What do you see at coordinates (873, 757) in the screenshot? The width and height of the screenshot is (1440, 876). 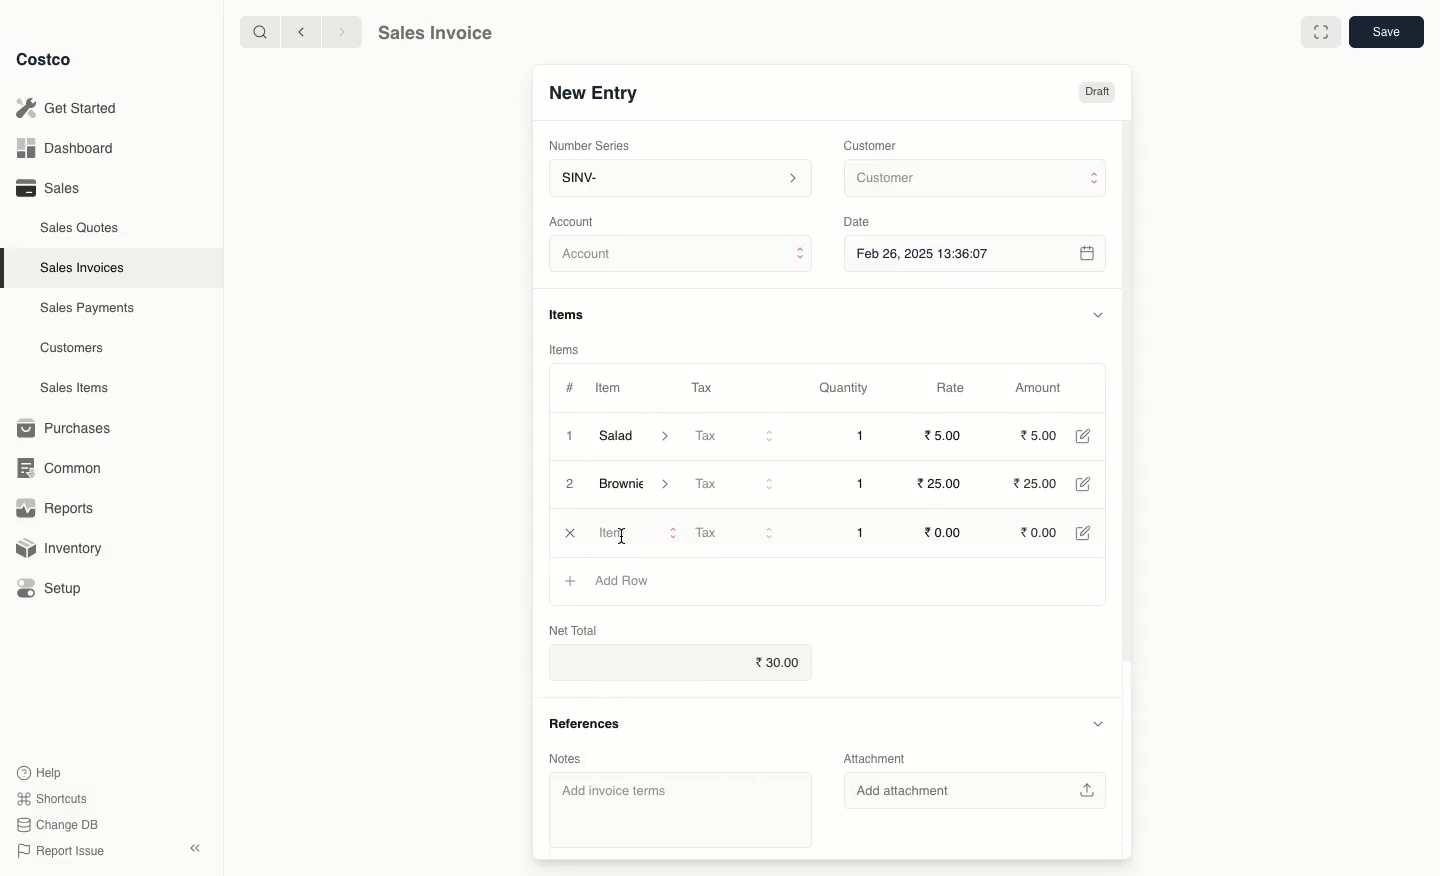 I see `Attachment` at bounding box center [873, 757].